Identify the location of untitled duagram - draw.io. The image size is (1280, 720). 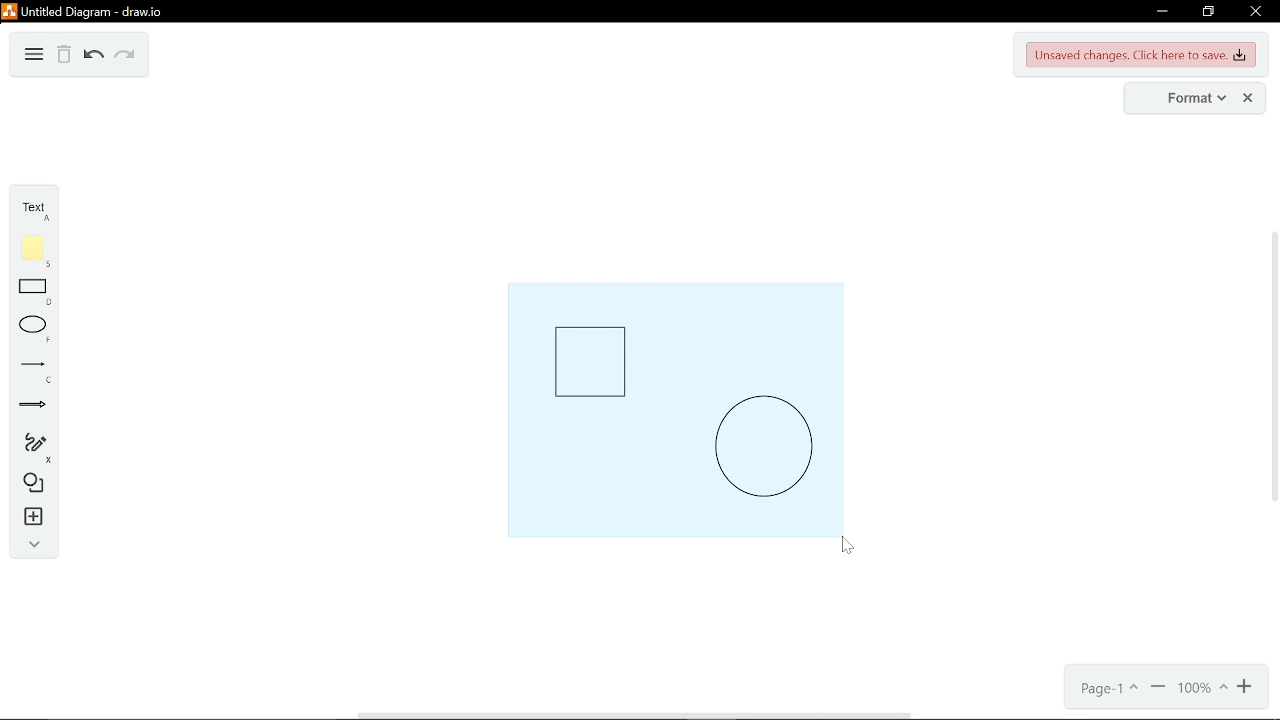
(91, 12).